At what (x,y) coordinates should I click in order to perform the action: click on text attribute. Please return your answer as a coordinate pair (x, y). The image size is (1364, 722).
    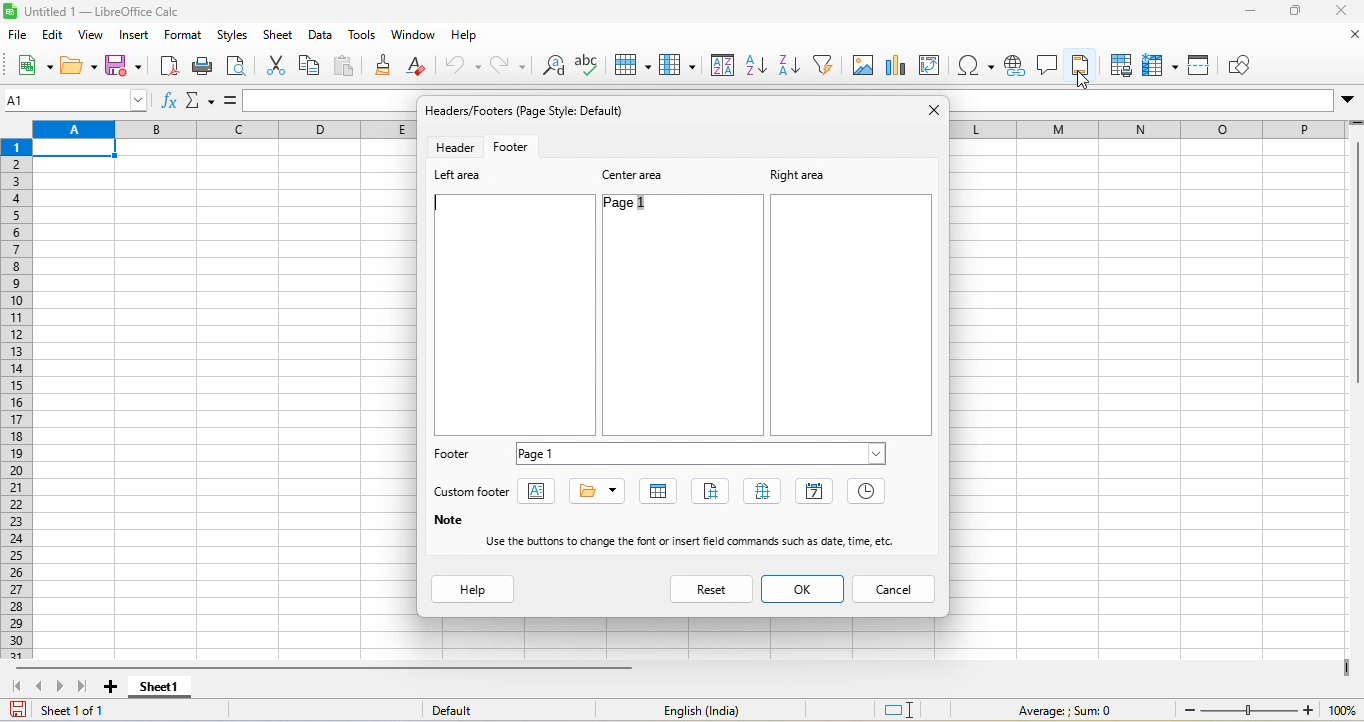
    Looking at the image, I should click on (542, 493).